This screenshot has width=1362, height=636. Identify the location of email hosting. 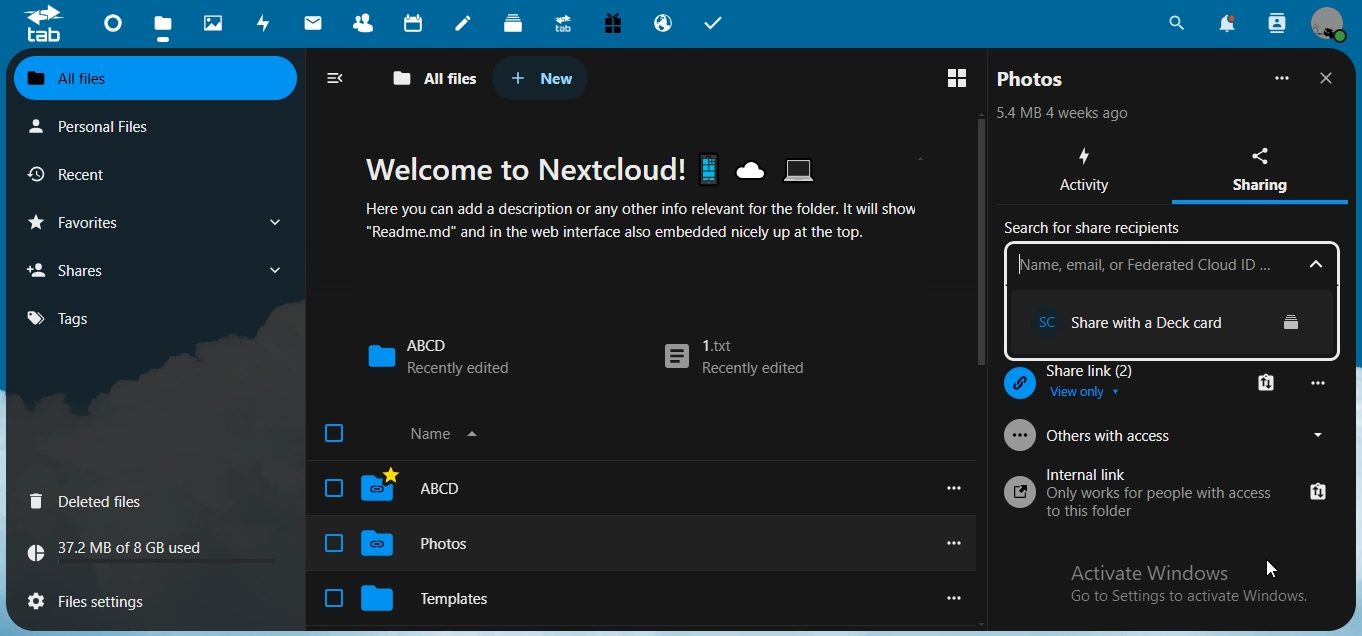
(664, 25).